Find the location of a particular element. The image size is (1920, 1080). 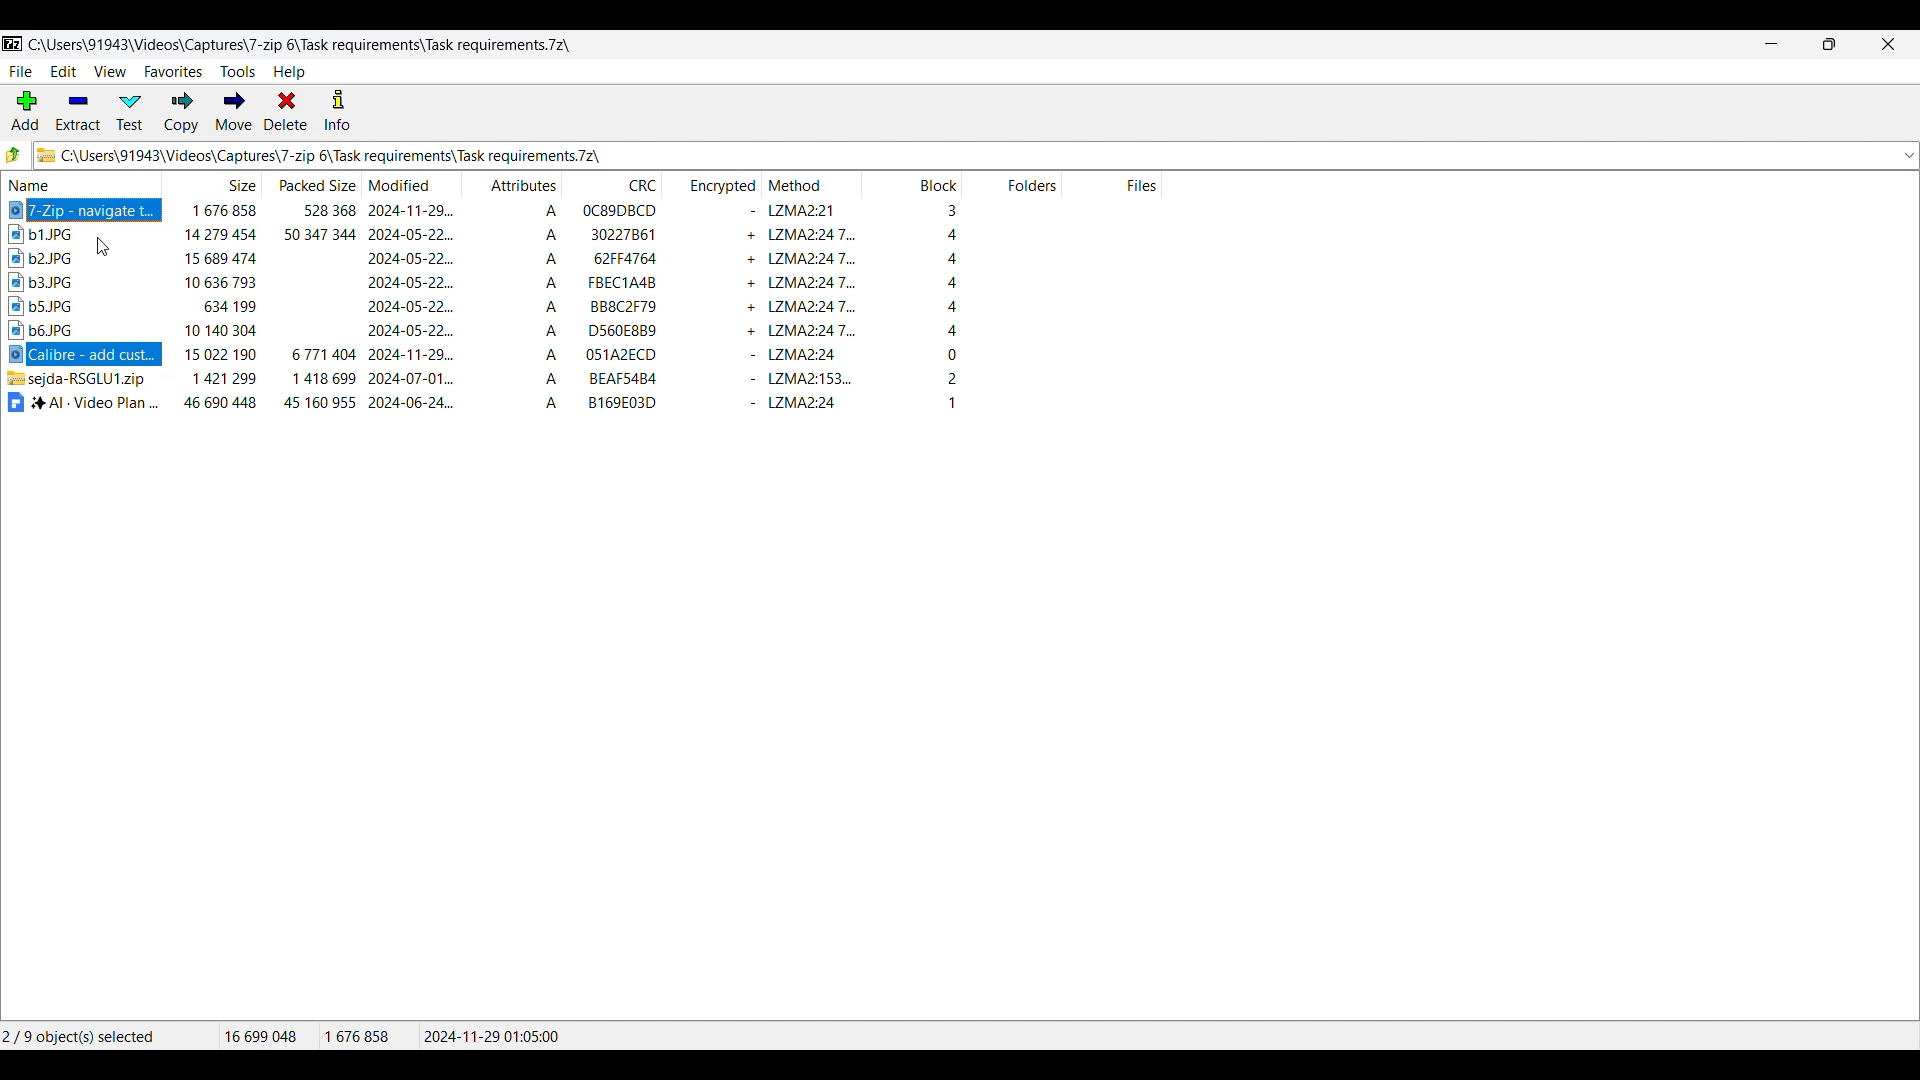

Info is located at coordinates (337, 110).